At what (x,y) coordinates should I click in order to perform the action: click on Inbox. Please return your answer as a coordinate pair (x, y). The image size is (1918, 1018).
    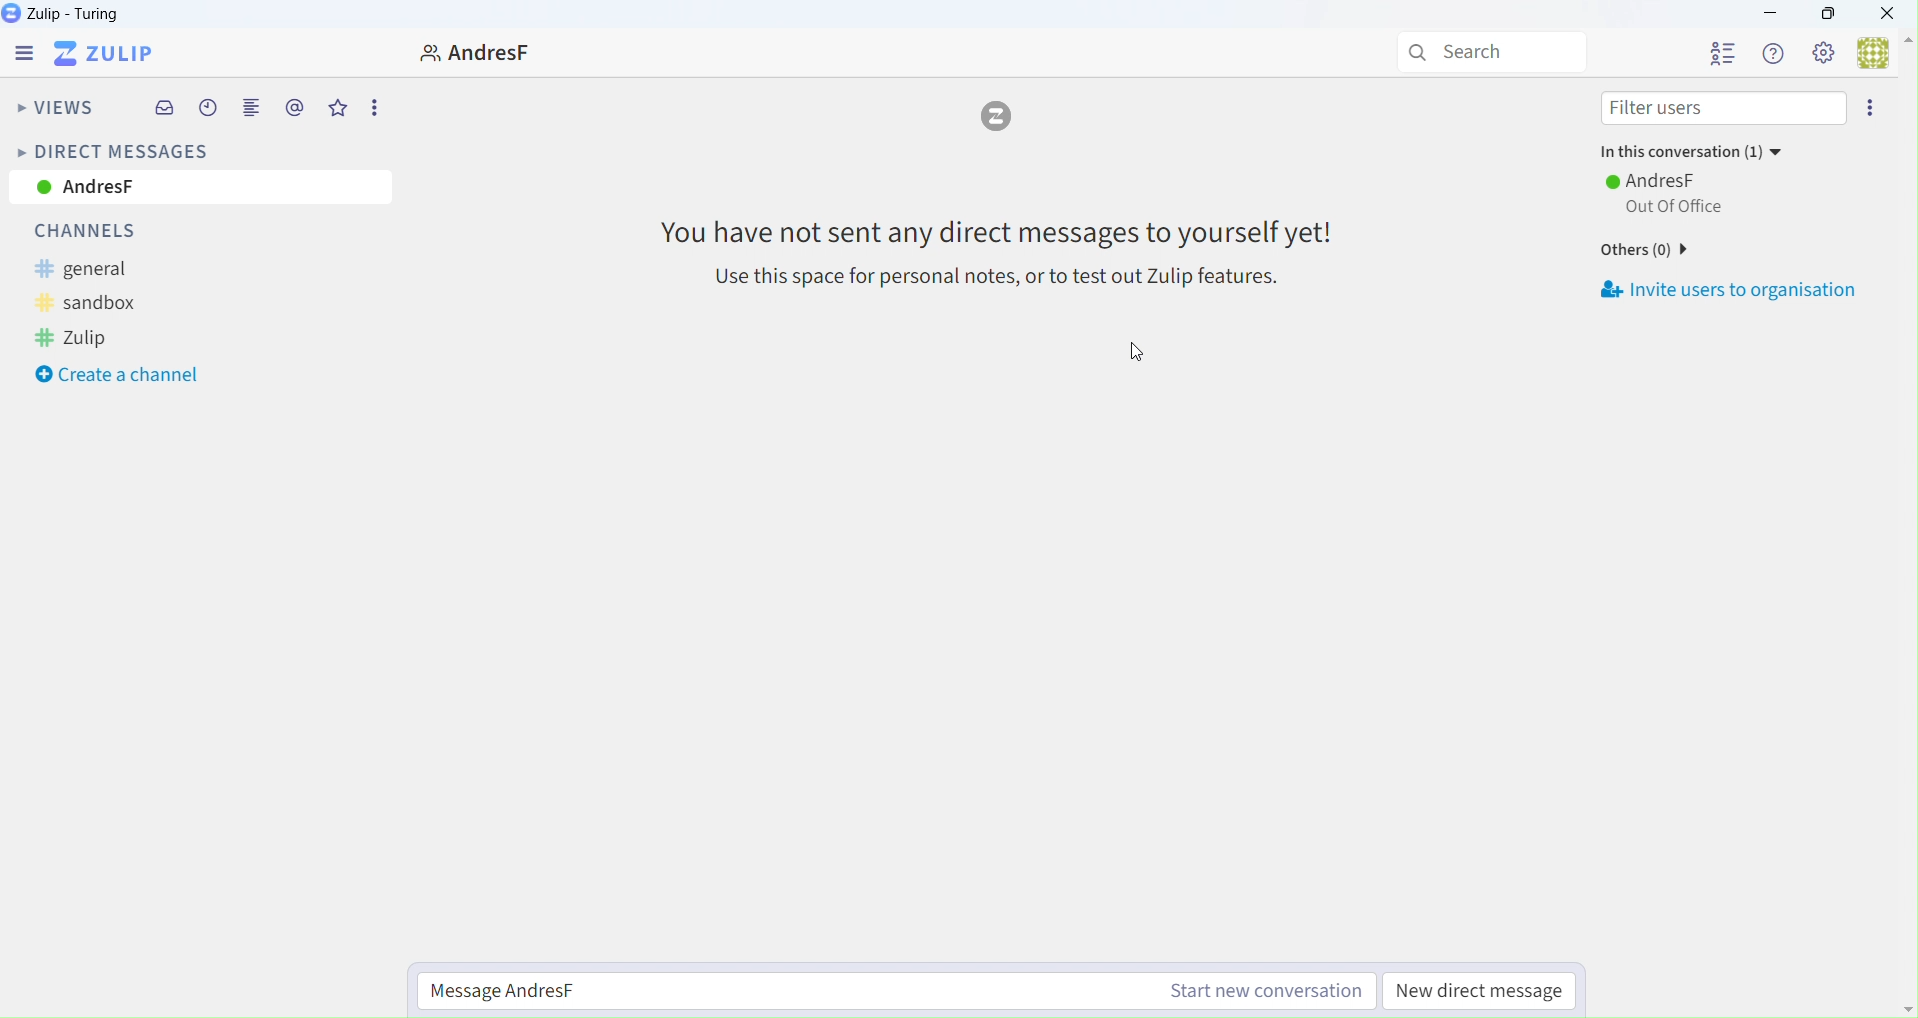
    Looking at the image, I should click on (167, 109).